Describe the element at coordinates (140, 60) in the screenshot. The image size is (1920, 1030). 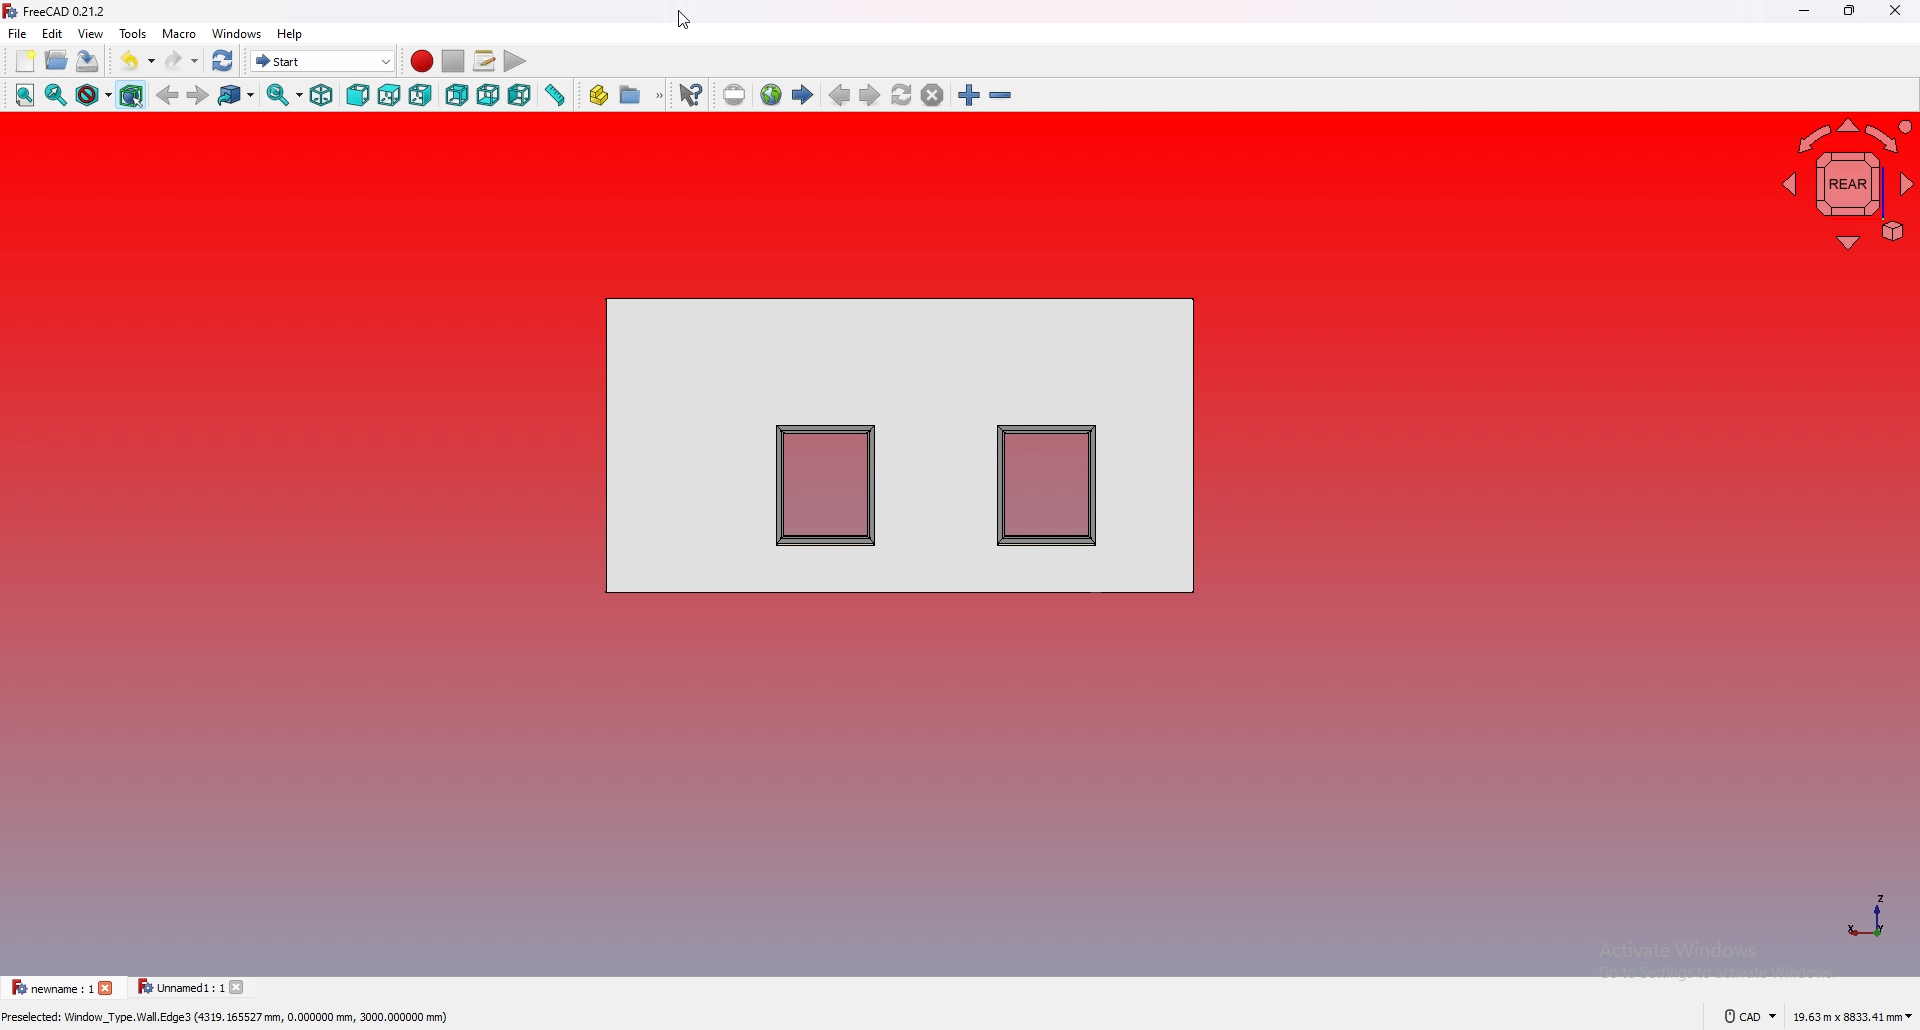
I see `undo` at that location.